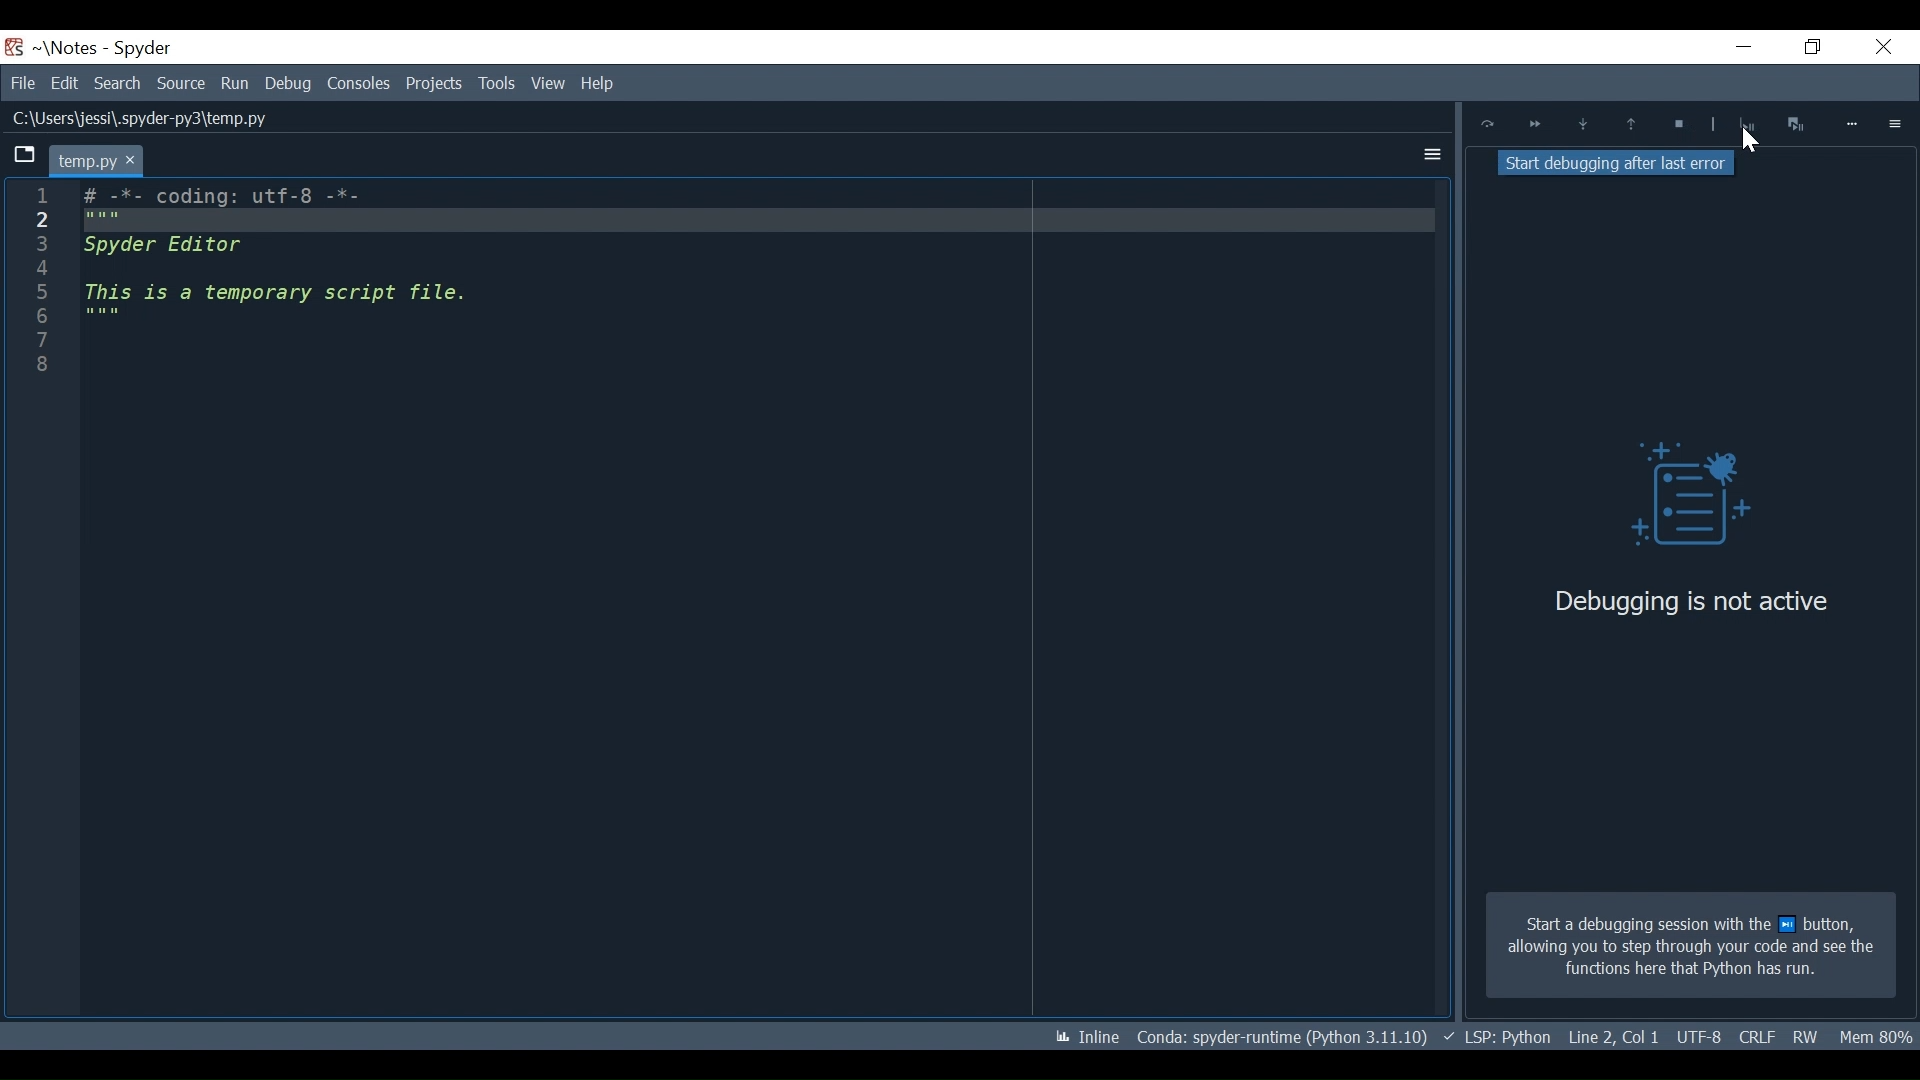  What do you see at coordinates (1807, 48) in the screenshot?
I see `Restore` at bounding box center [1807, 48].